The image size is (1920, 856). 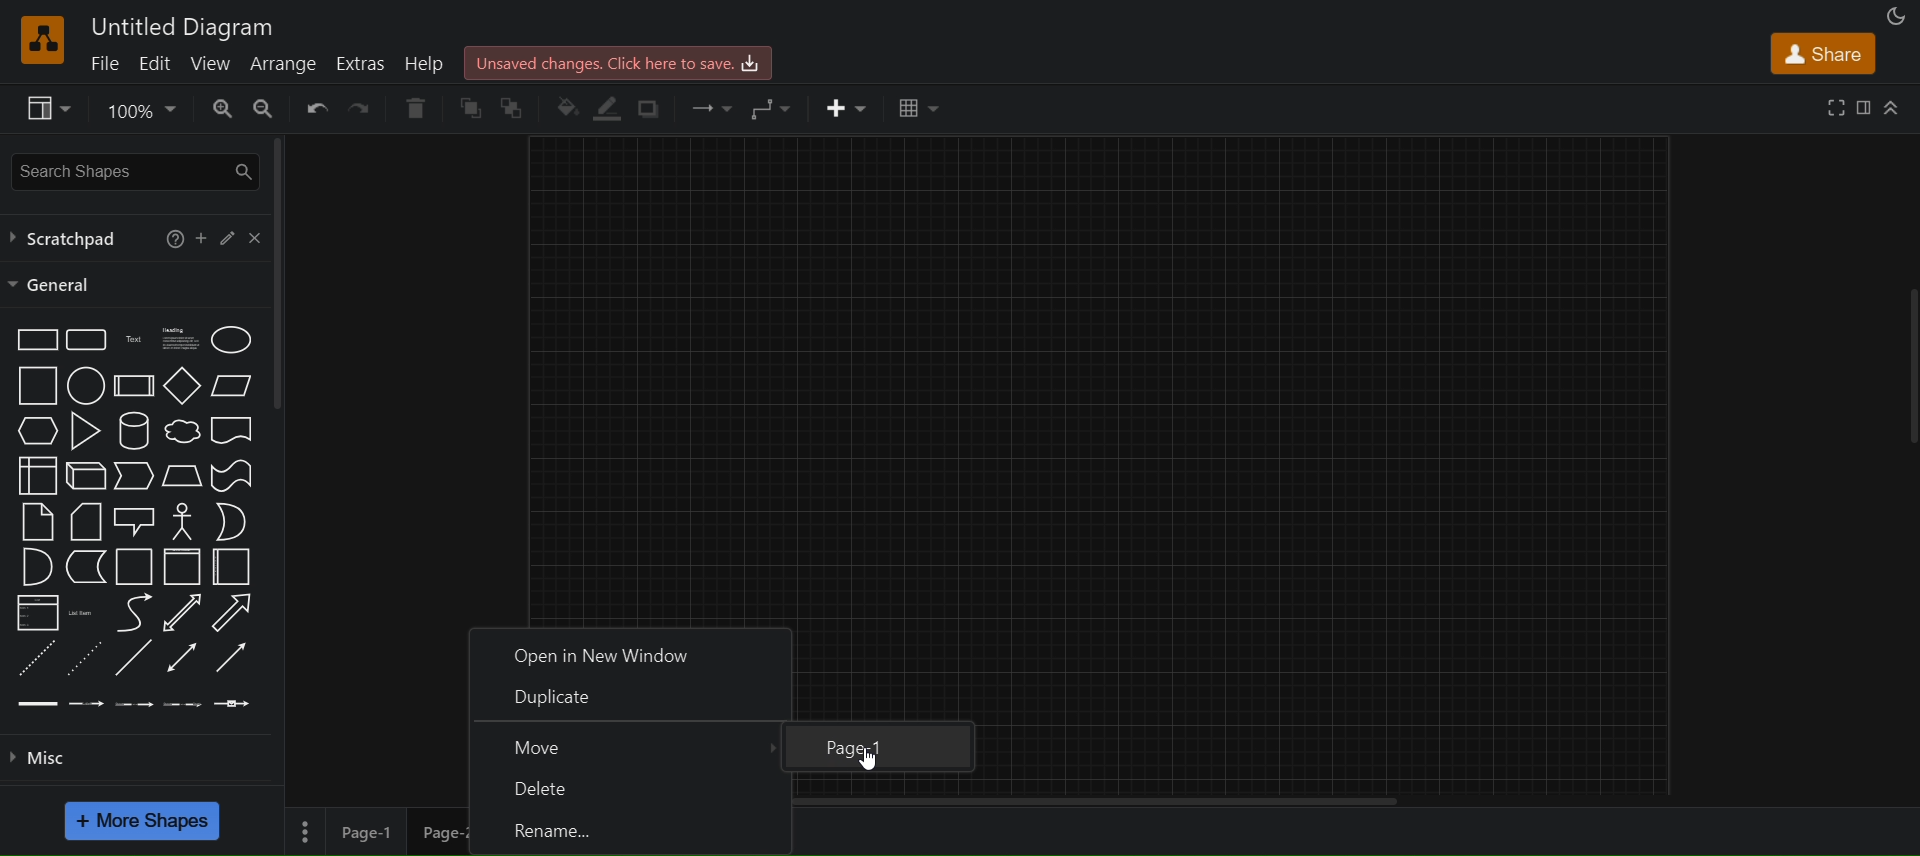 What do you see at coordinates (134, 520) in the screenshot?
I see `callout` at bounding box center [134, 520].